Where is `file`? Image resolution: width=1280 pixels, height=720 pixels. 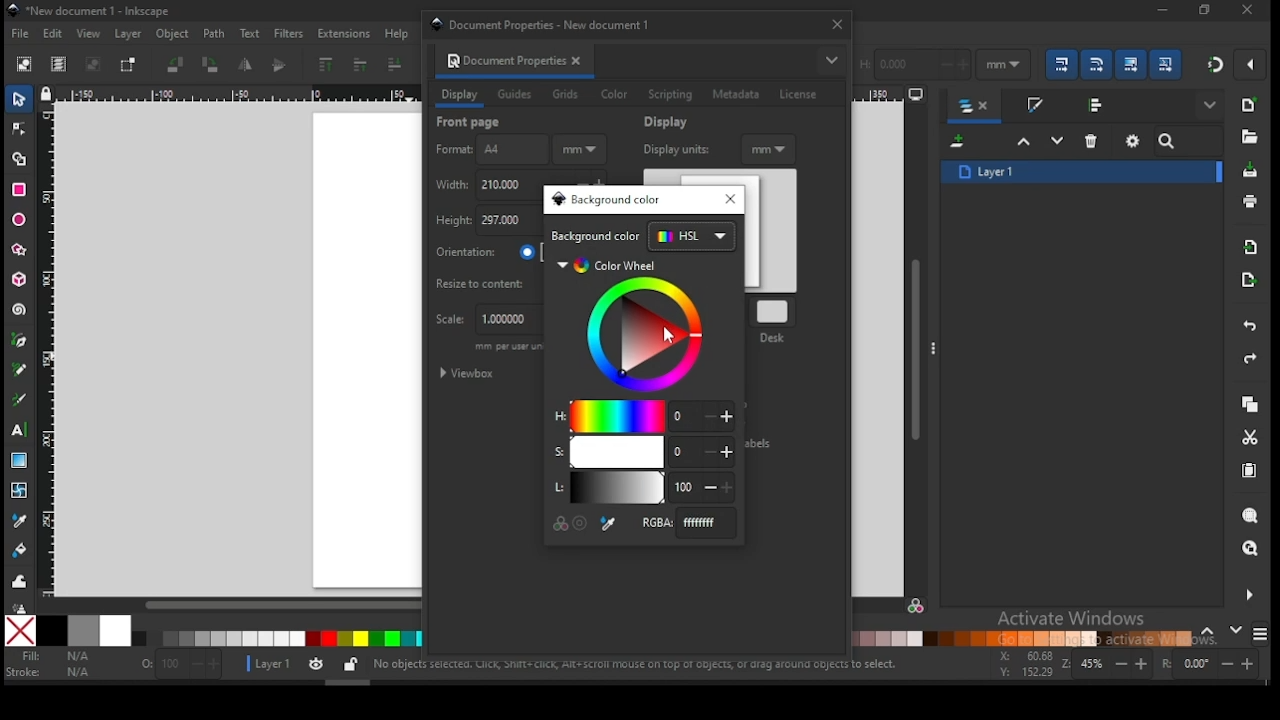 file is located at coordinates (20, 36).